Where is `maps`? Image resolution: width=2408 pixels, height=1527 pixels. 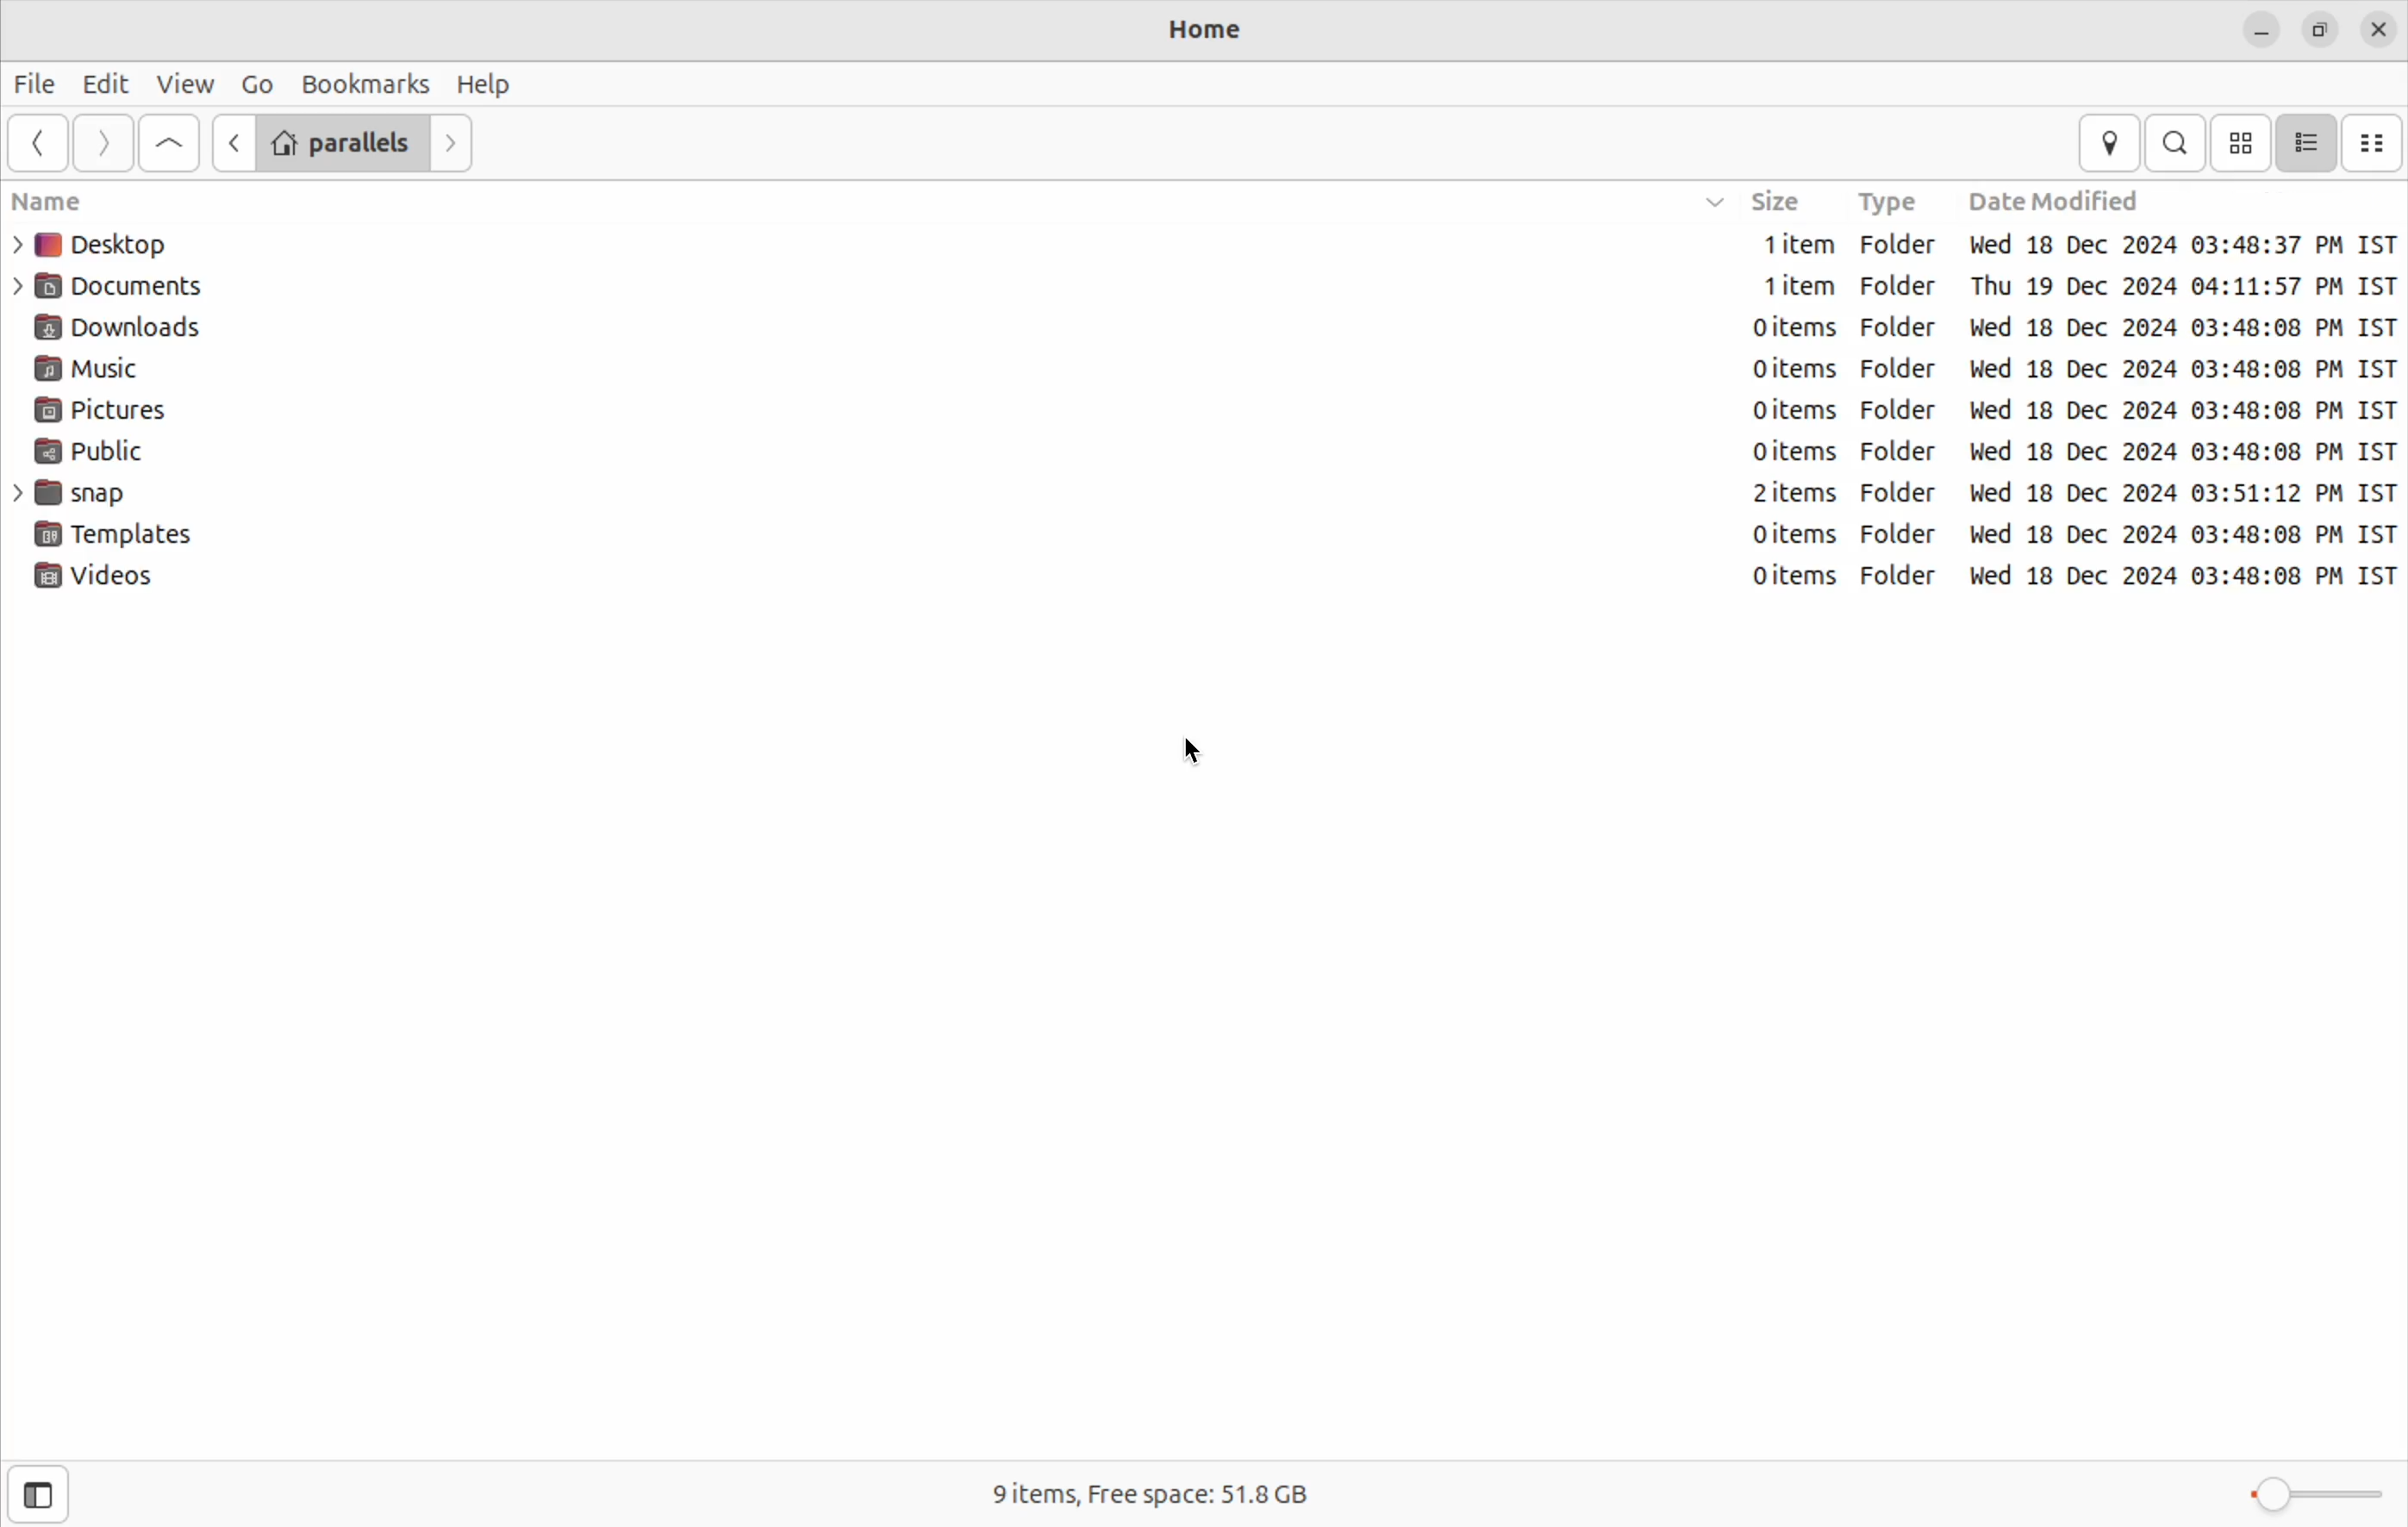 maps is located at coordinates (2112, 142).